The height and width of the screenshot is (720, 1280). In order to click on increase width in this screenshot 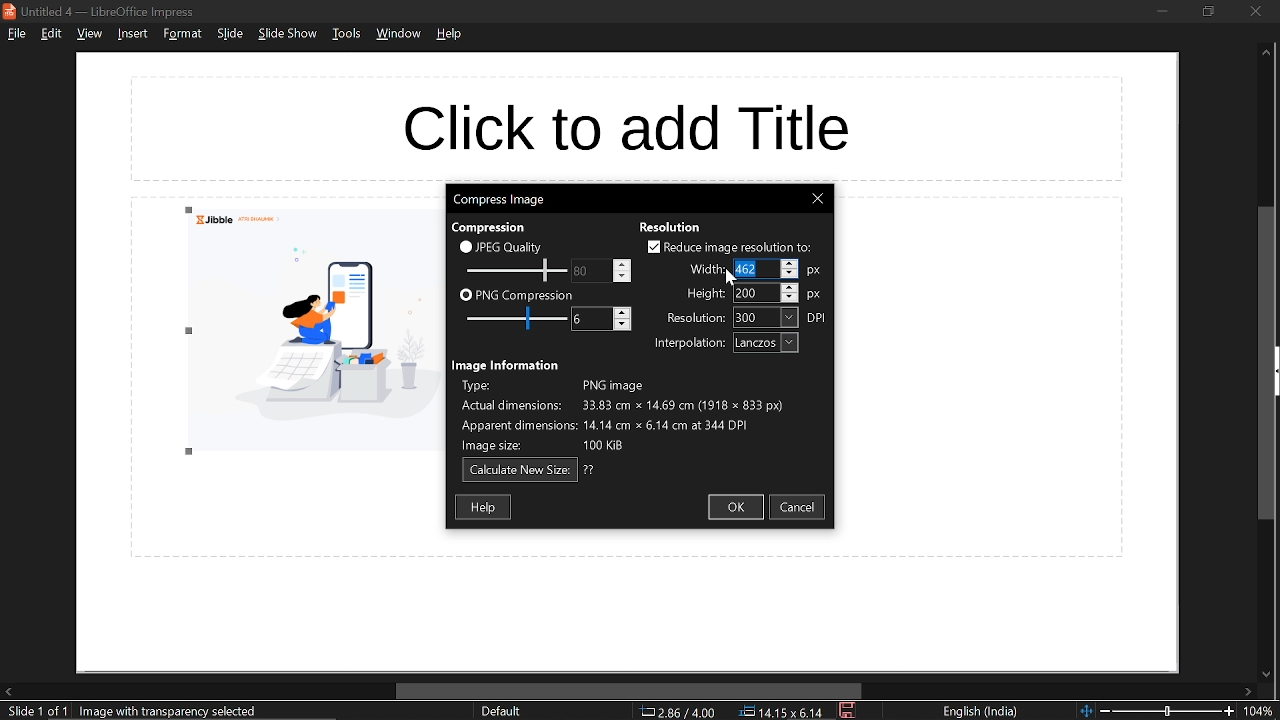, I will do `click(789, 262)`.